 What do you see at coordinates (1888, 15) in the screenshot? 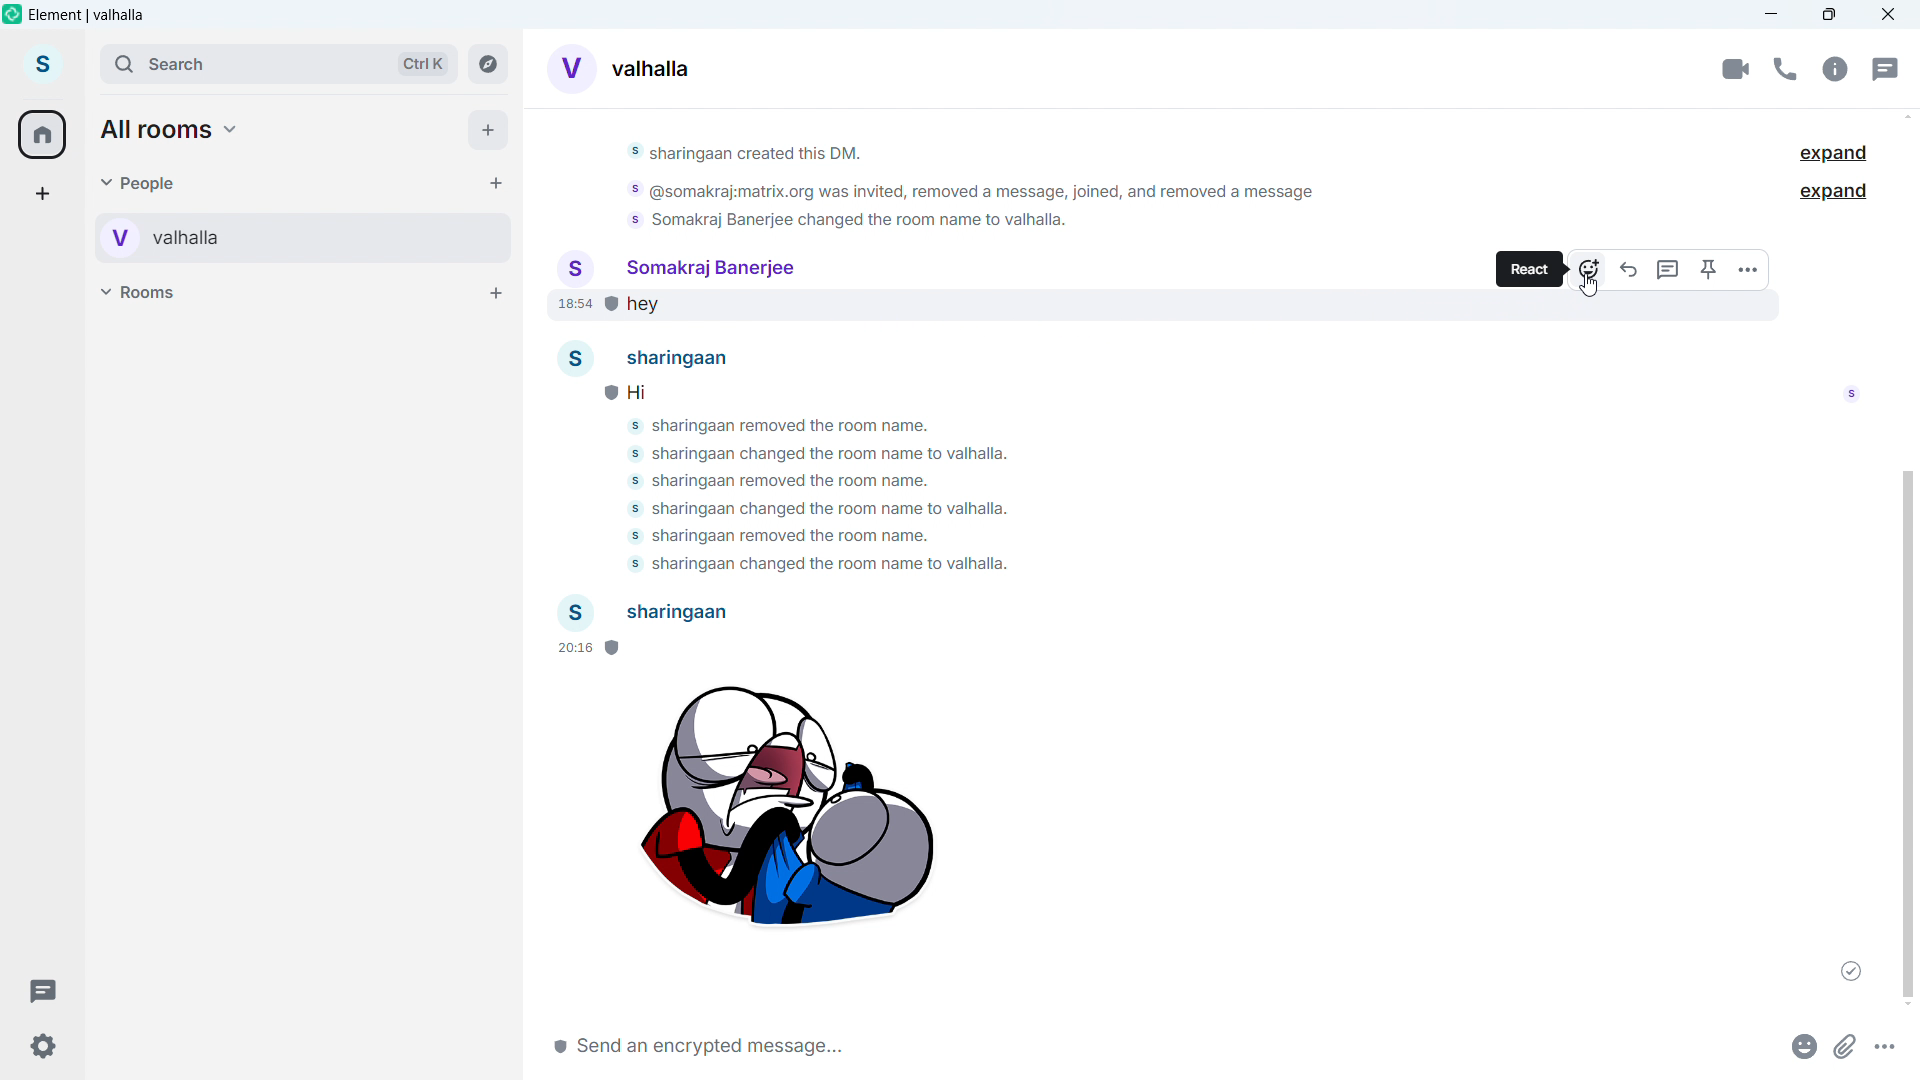
I see `Close ` at bounding box center [1888, 15].